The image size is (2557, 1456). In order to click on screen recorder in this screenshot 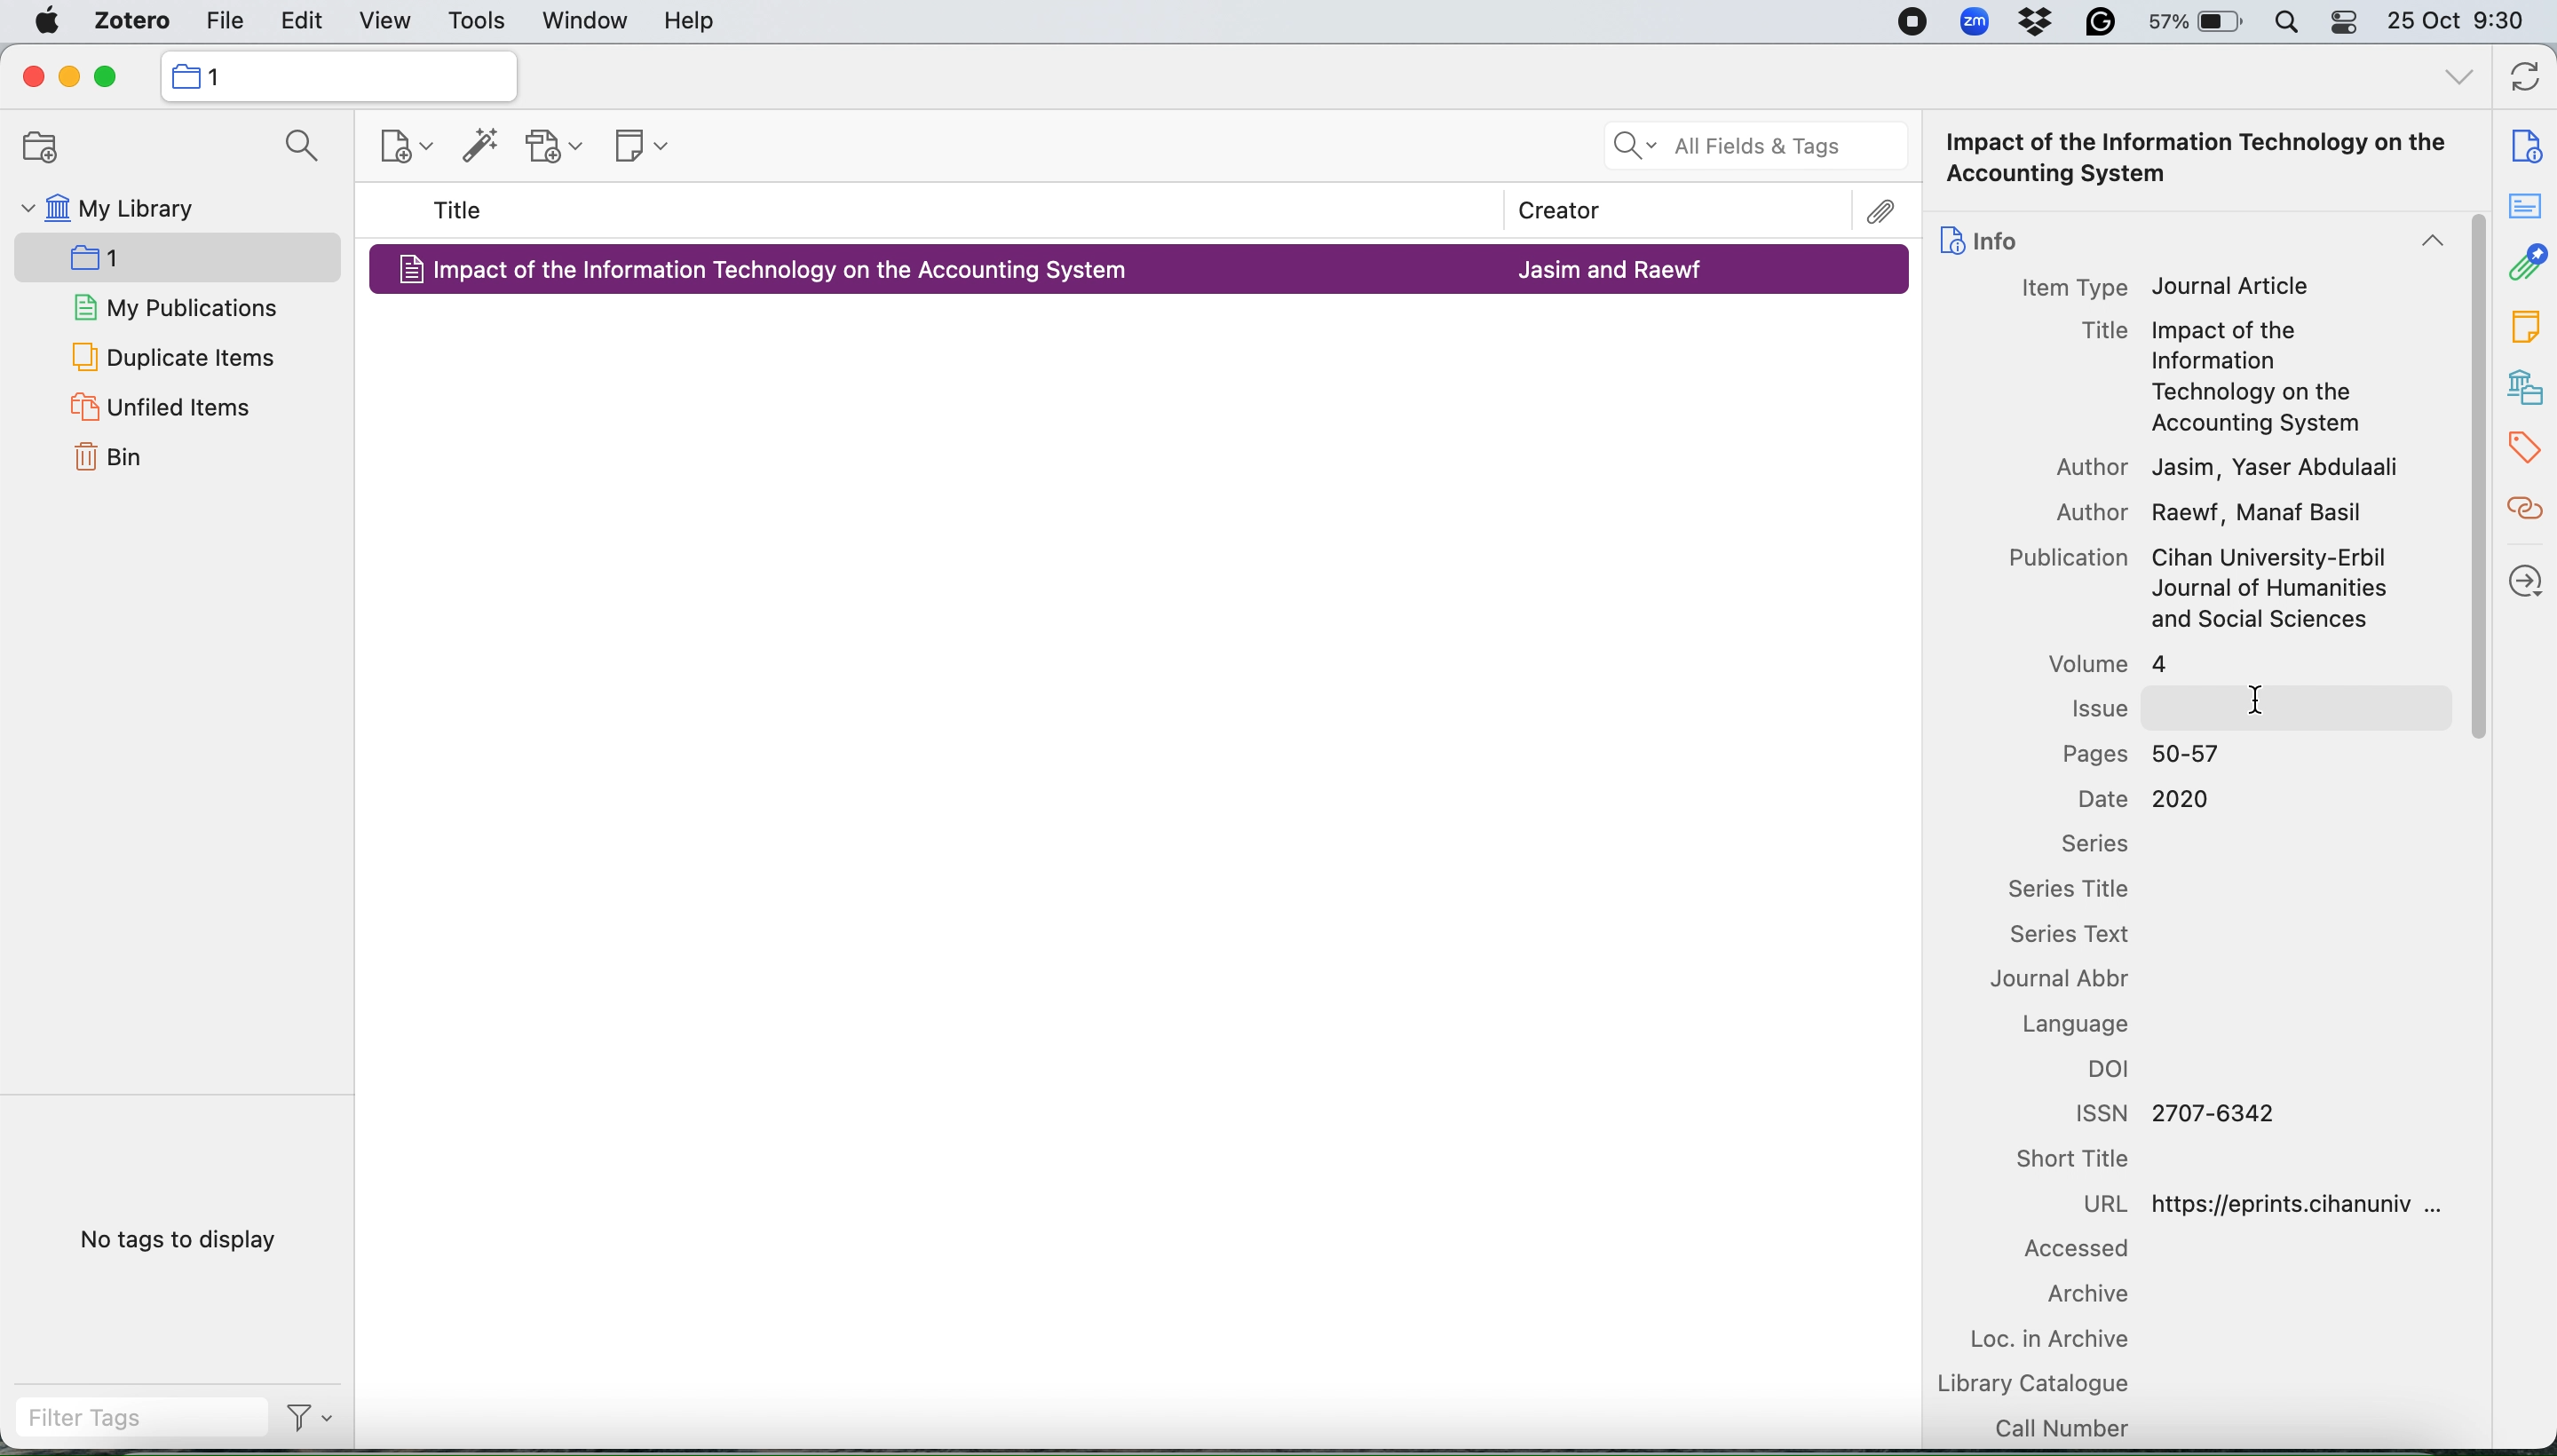, I will do `click(1912, 21)`.